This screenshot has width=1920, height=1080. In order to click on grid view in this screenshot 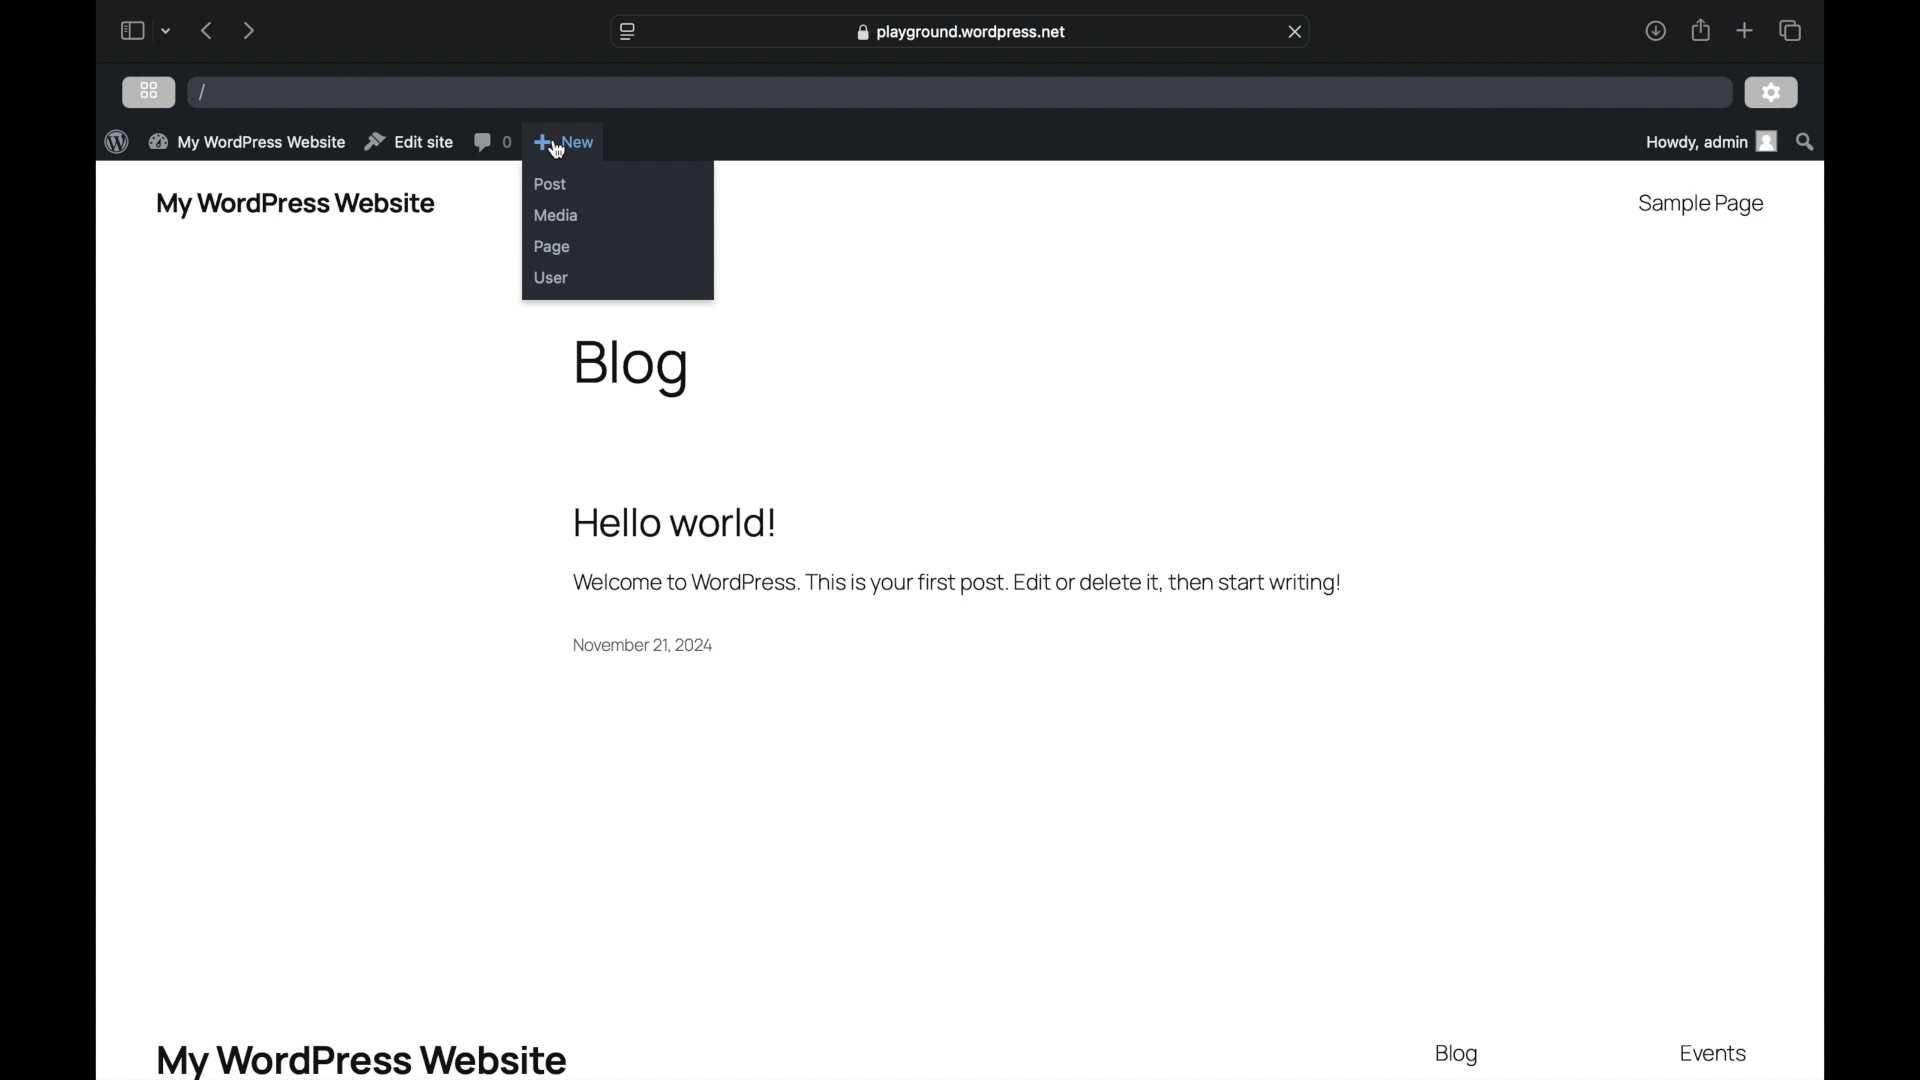, I will do `click(149, 91)`.